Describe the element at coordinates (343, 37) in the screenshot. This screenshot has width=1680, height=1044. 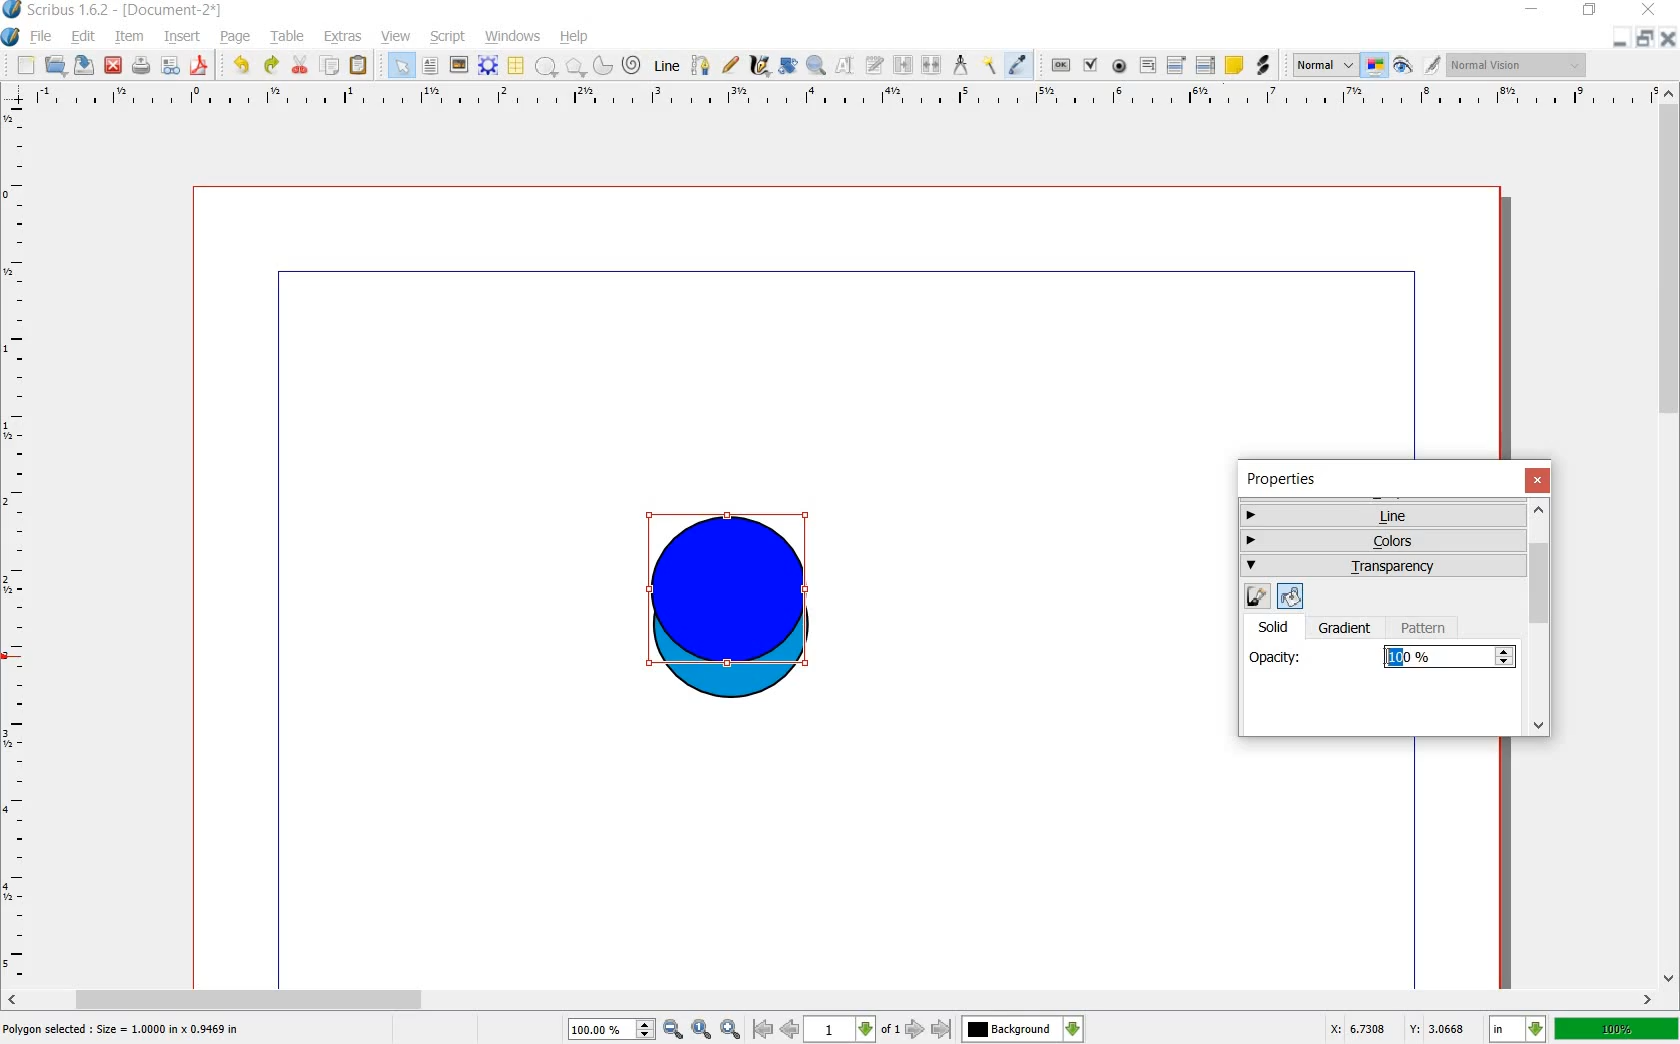
I see `extras` at that location.